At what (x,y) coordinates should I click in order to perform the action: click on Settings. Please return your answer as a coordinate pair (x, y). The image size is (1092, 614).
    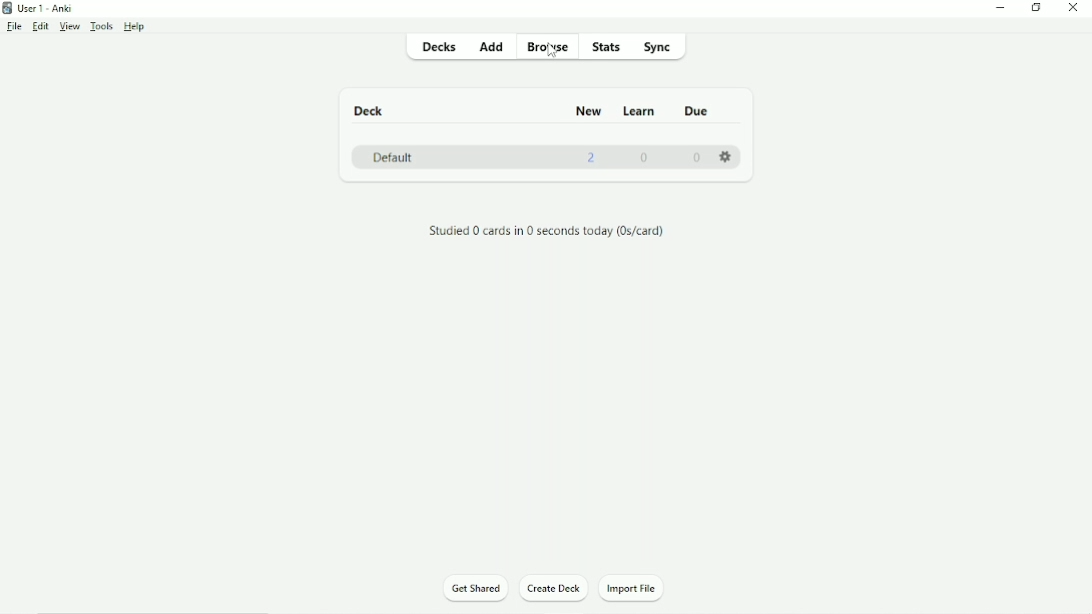
    Looking at the image, I should click on (725, 157).